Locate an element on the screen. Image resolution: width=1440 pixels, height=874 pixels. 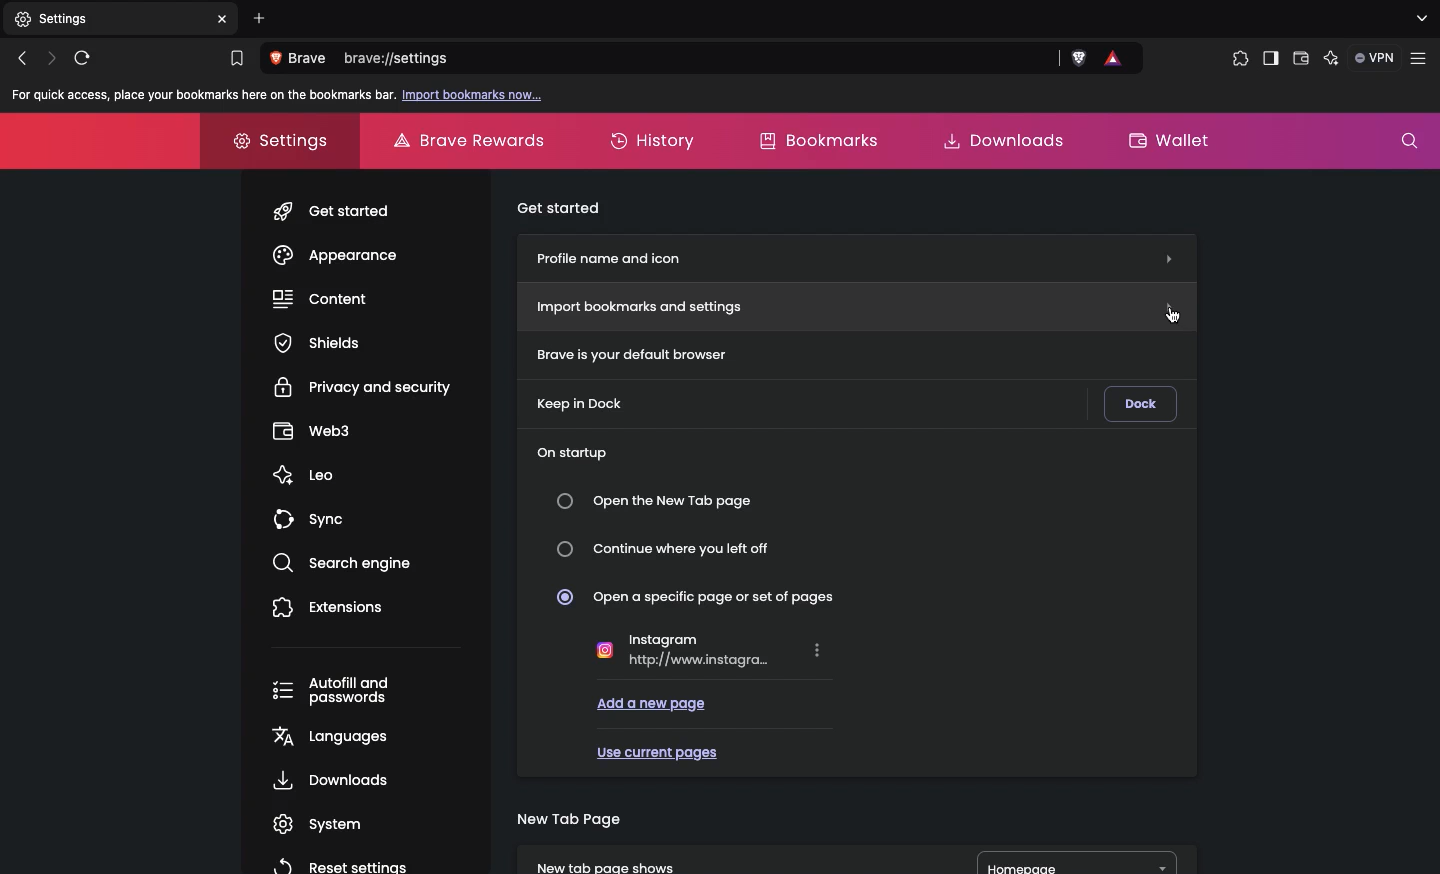
History is located at coordinates (656, 142).